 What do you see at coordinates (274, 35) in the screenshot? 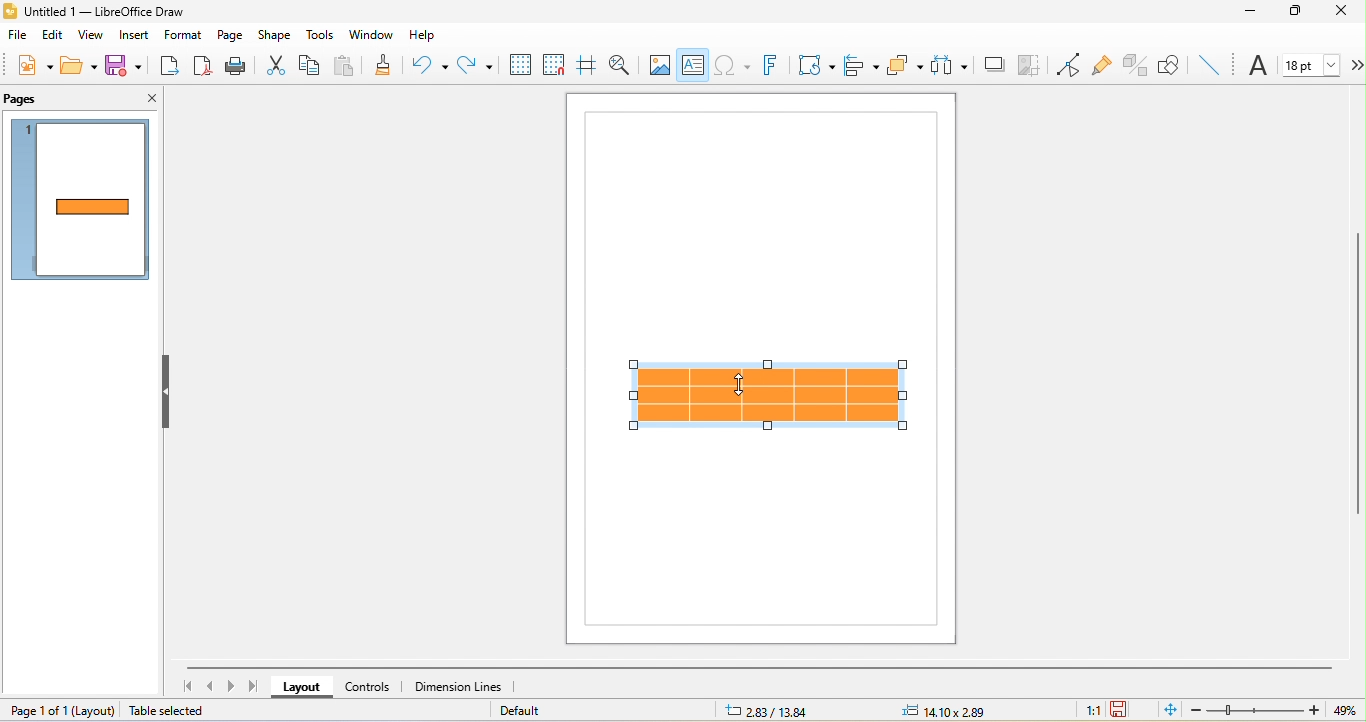
I see `shape` at bounding box center [274, 35].